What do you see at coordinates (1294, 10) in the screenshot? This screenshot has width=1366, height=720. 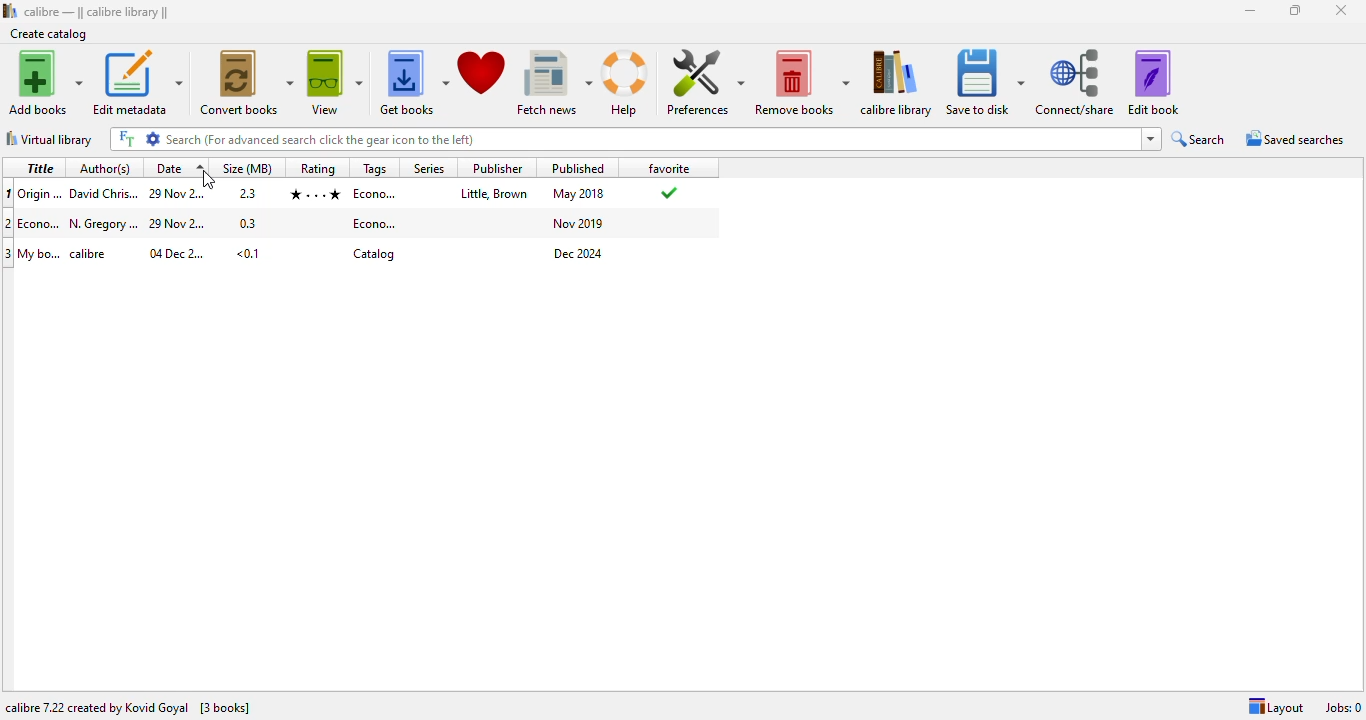 I see `maximize` at bounding box center [1294, 10].